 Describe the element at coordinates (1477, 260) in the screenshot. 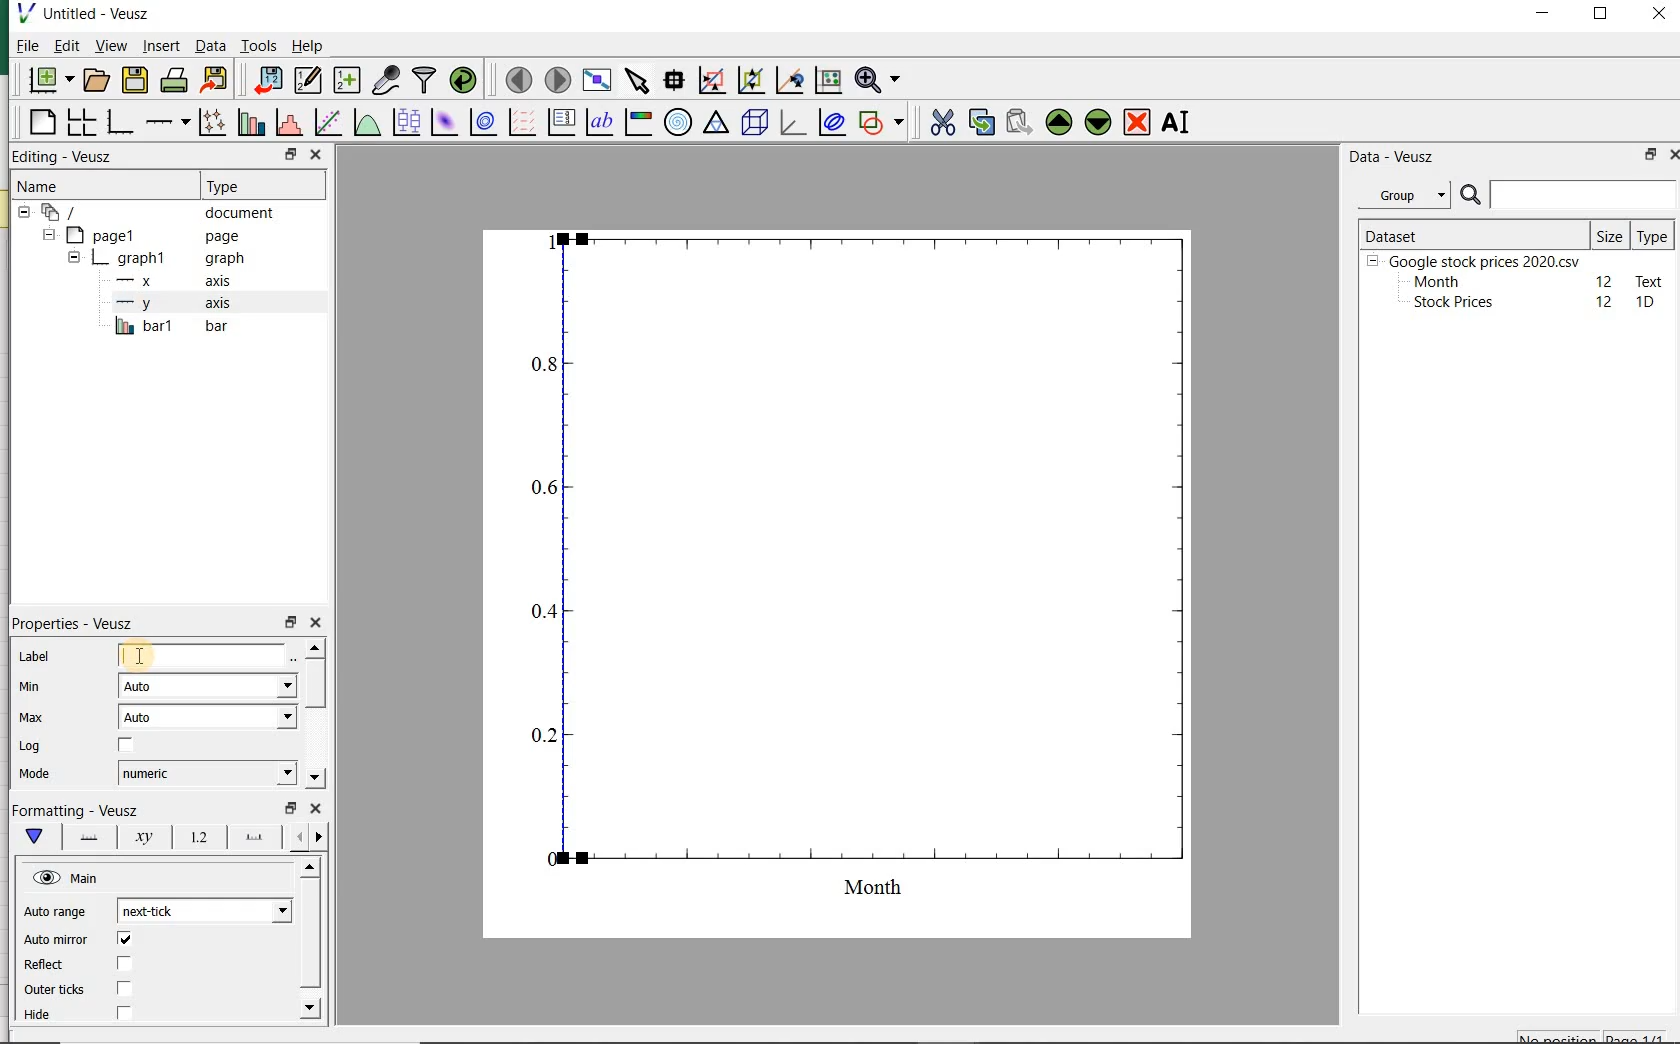

I see `Google stock prices 2020.csv` at that location.